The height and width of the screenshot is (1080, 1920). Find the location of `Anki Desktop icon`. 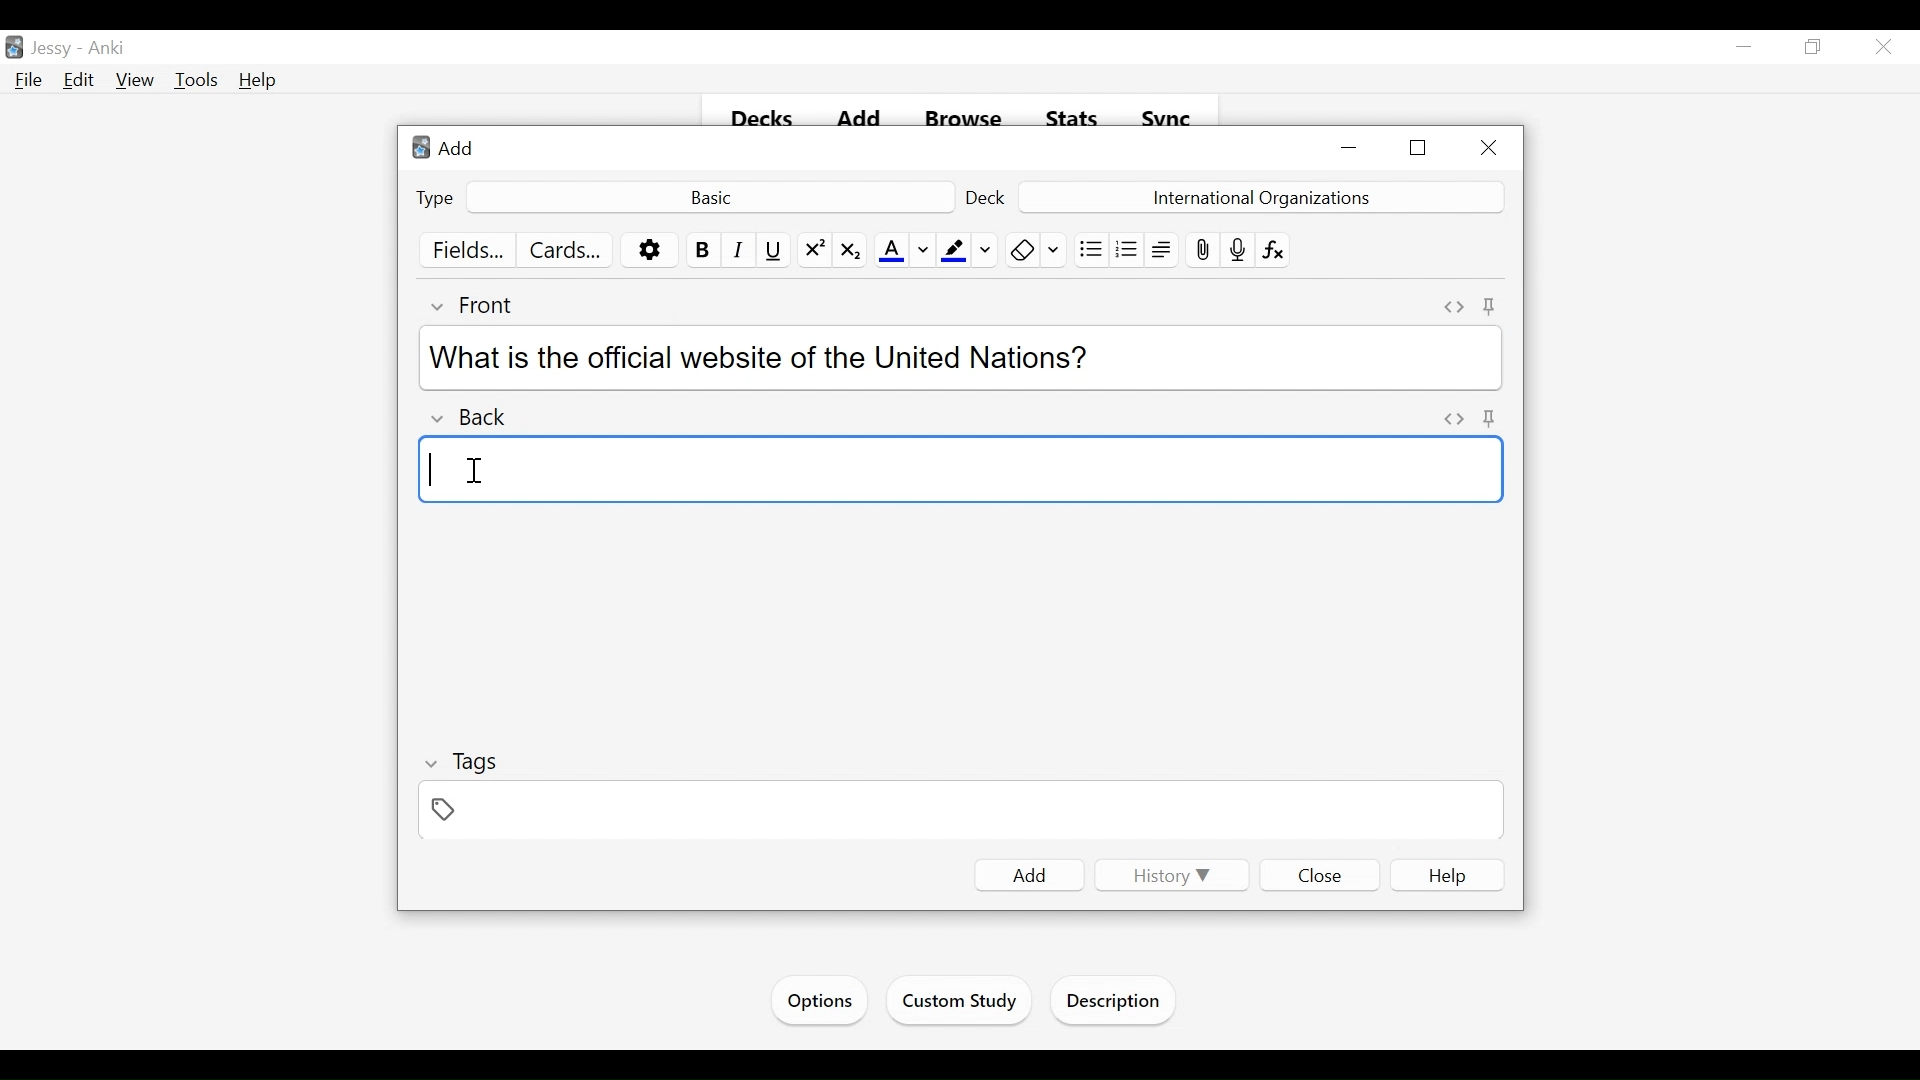

Anki Desktop icon is located at coordinates (14, 49).